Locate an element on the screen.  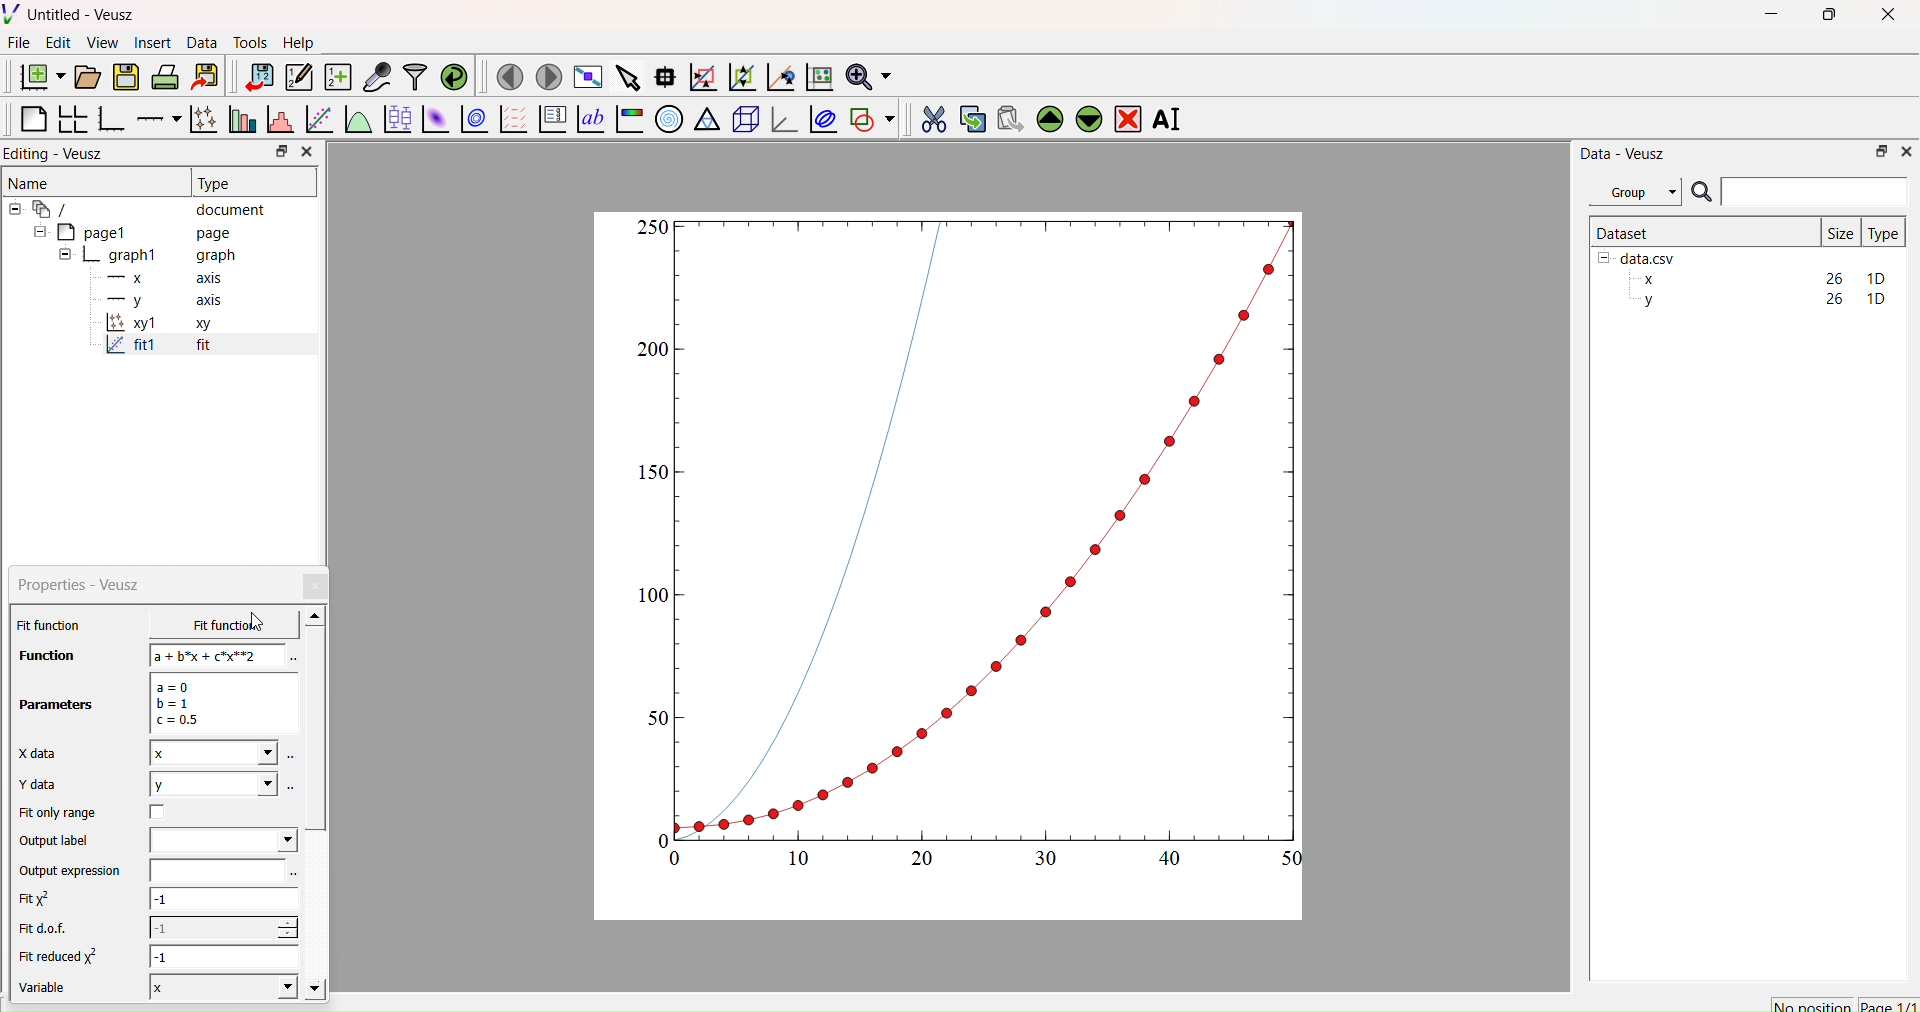
Print the document is located at coordinates (165, 75).